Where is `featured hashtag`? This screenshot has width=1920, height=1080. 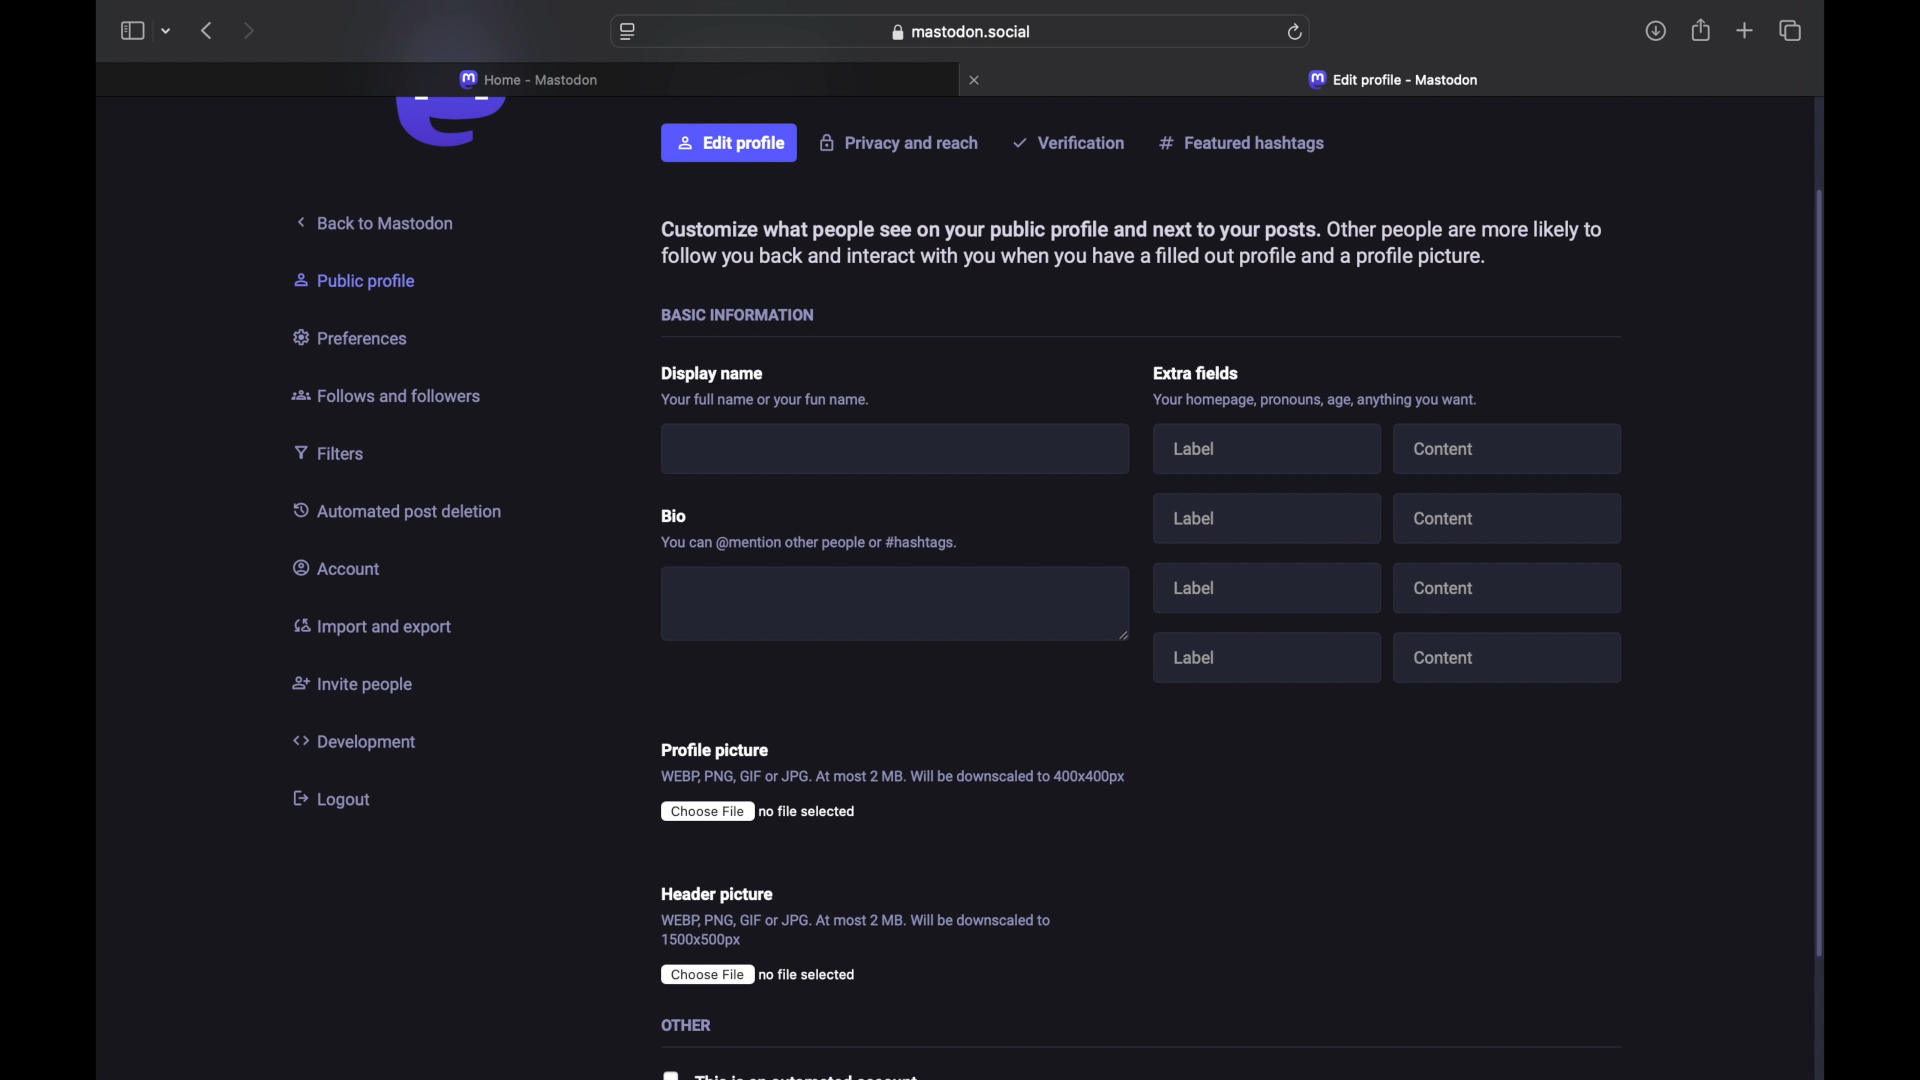 featured hashtag is located at coordinates (1247, 143).